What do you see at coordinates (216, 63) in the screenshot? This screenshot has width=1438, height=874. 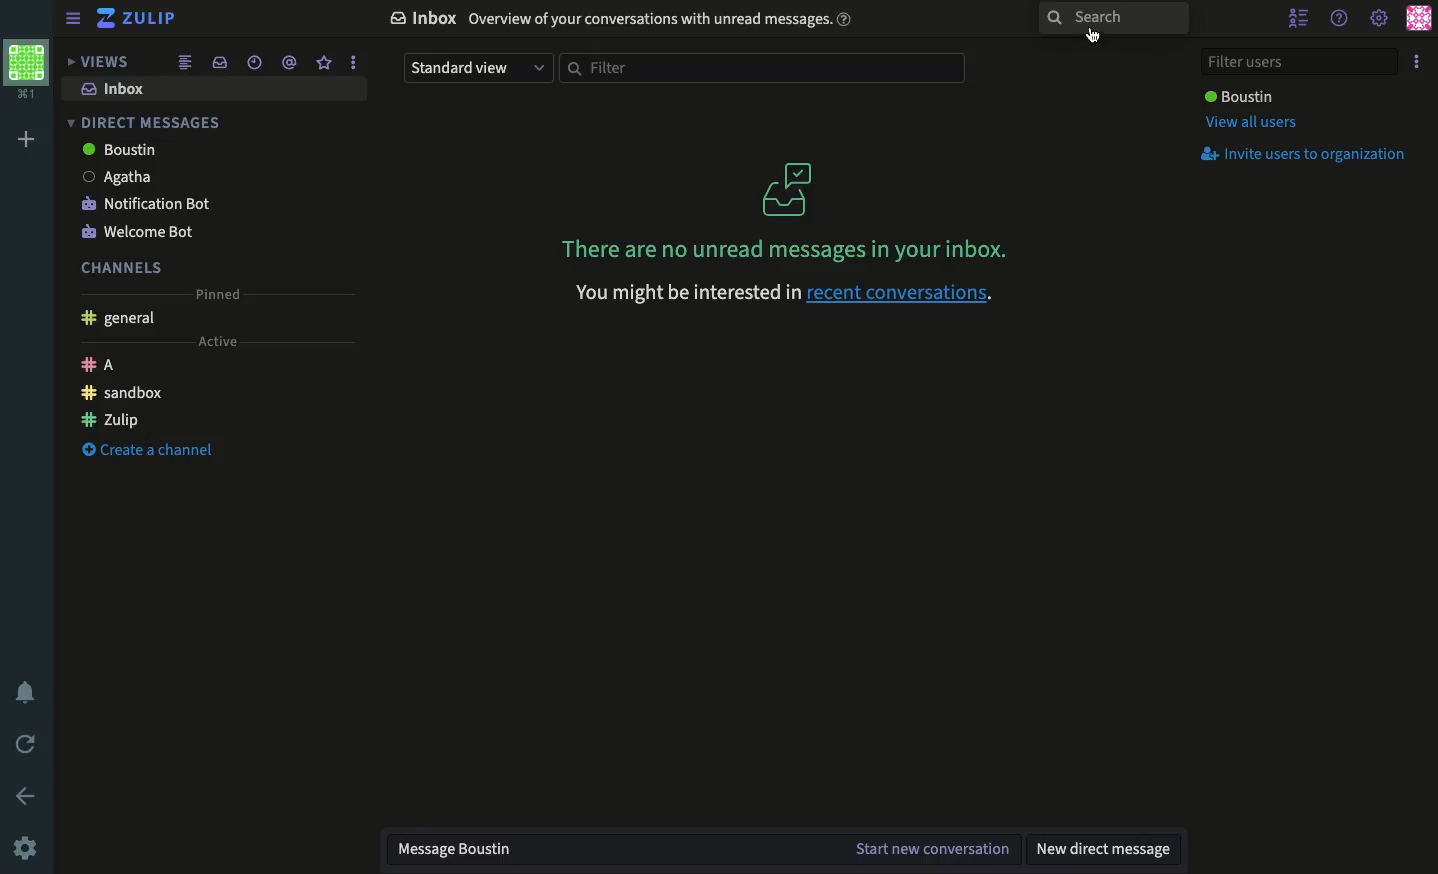 I see `Inbox` at bounding box center [216, 63].